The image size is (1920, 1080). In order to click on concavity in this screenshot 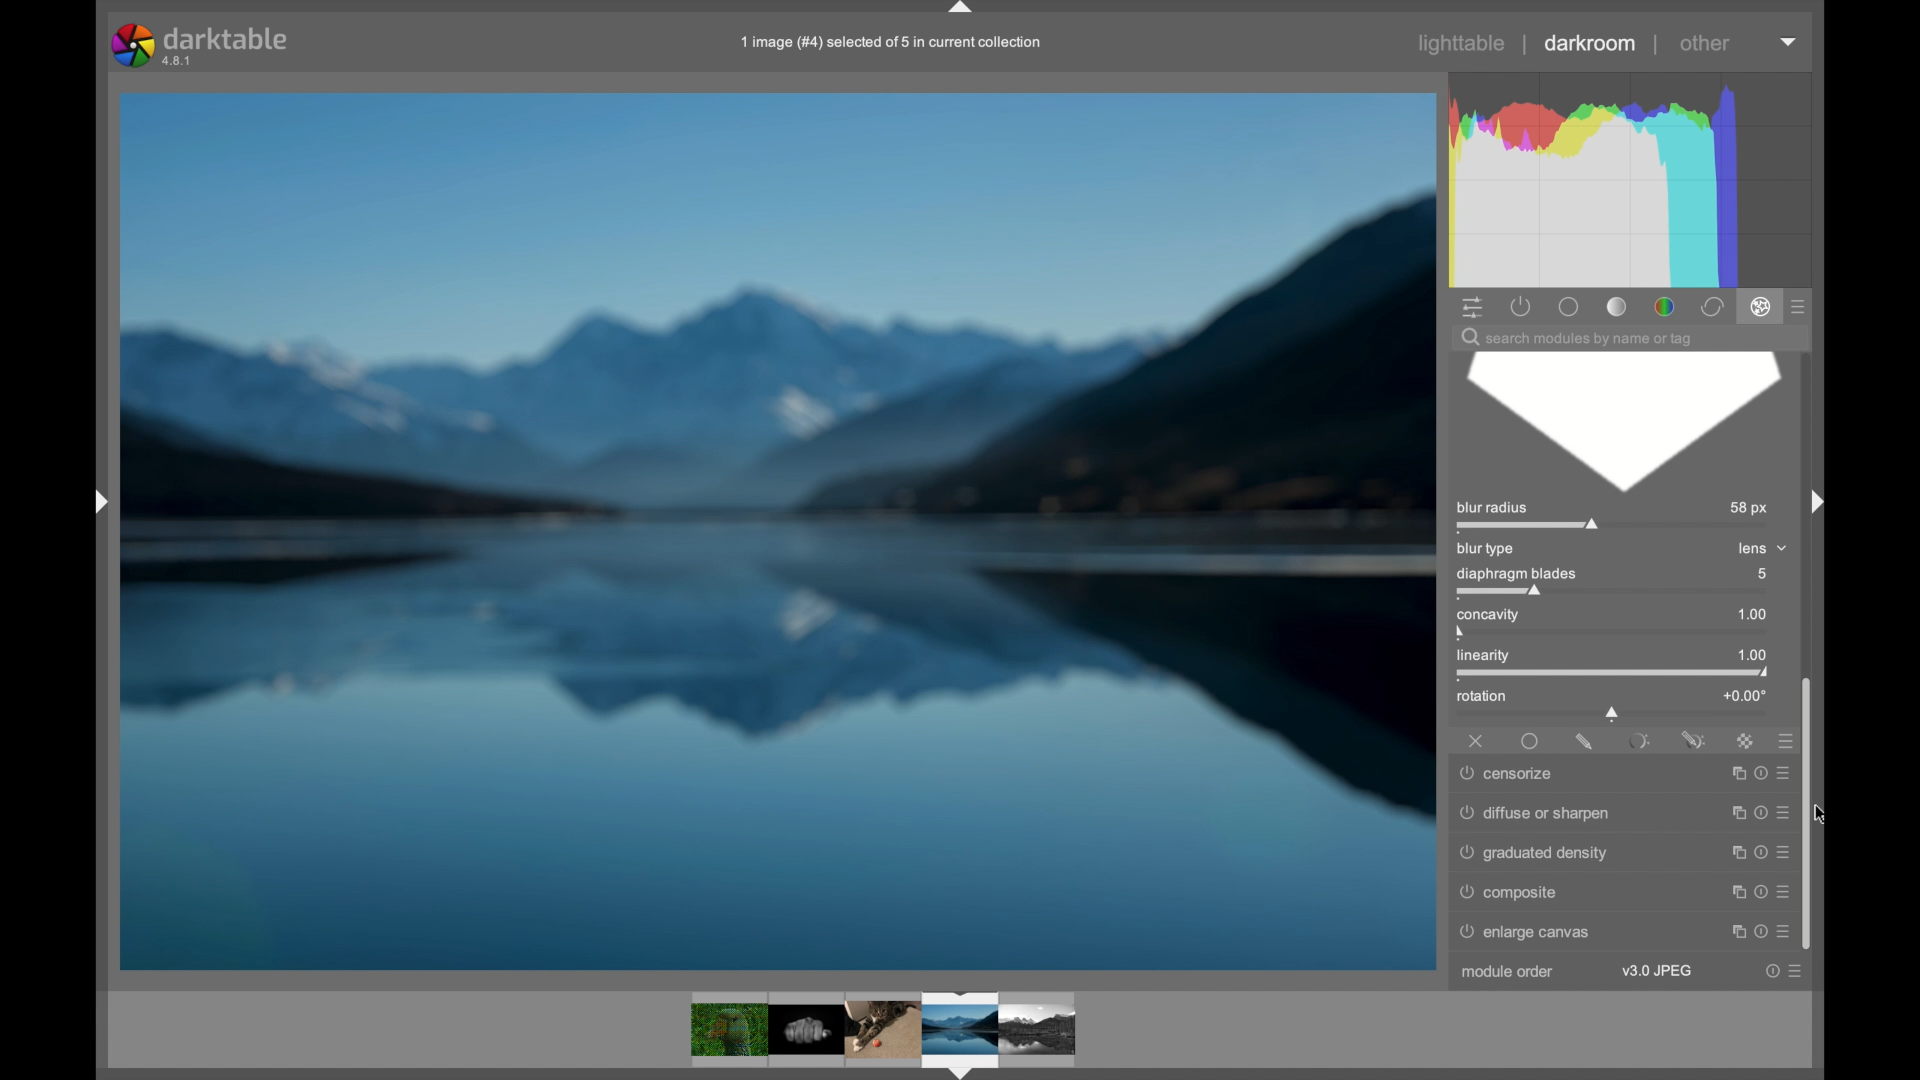, I will do `click(1493, 621)`.